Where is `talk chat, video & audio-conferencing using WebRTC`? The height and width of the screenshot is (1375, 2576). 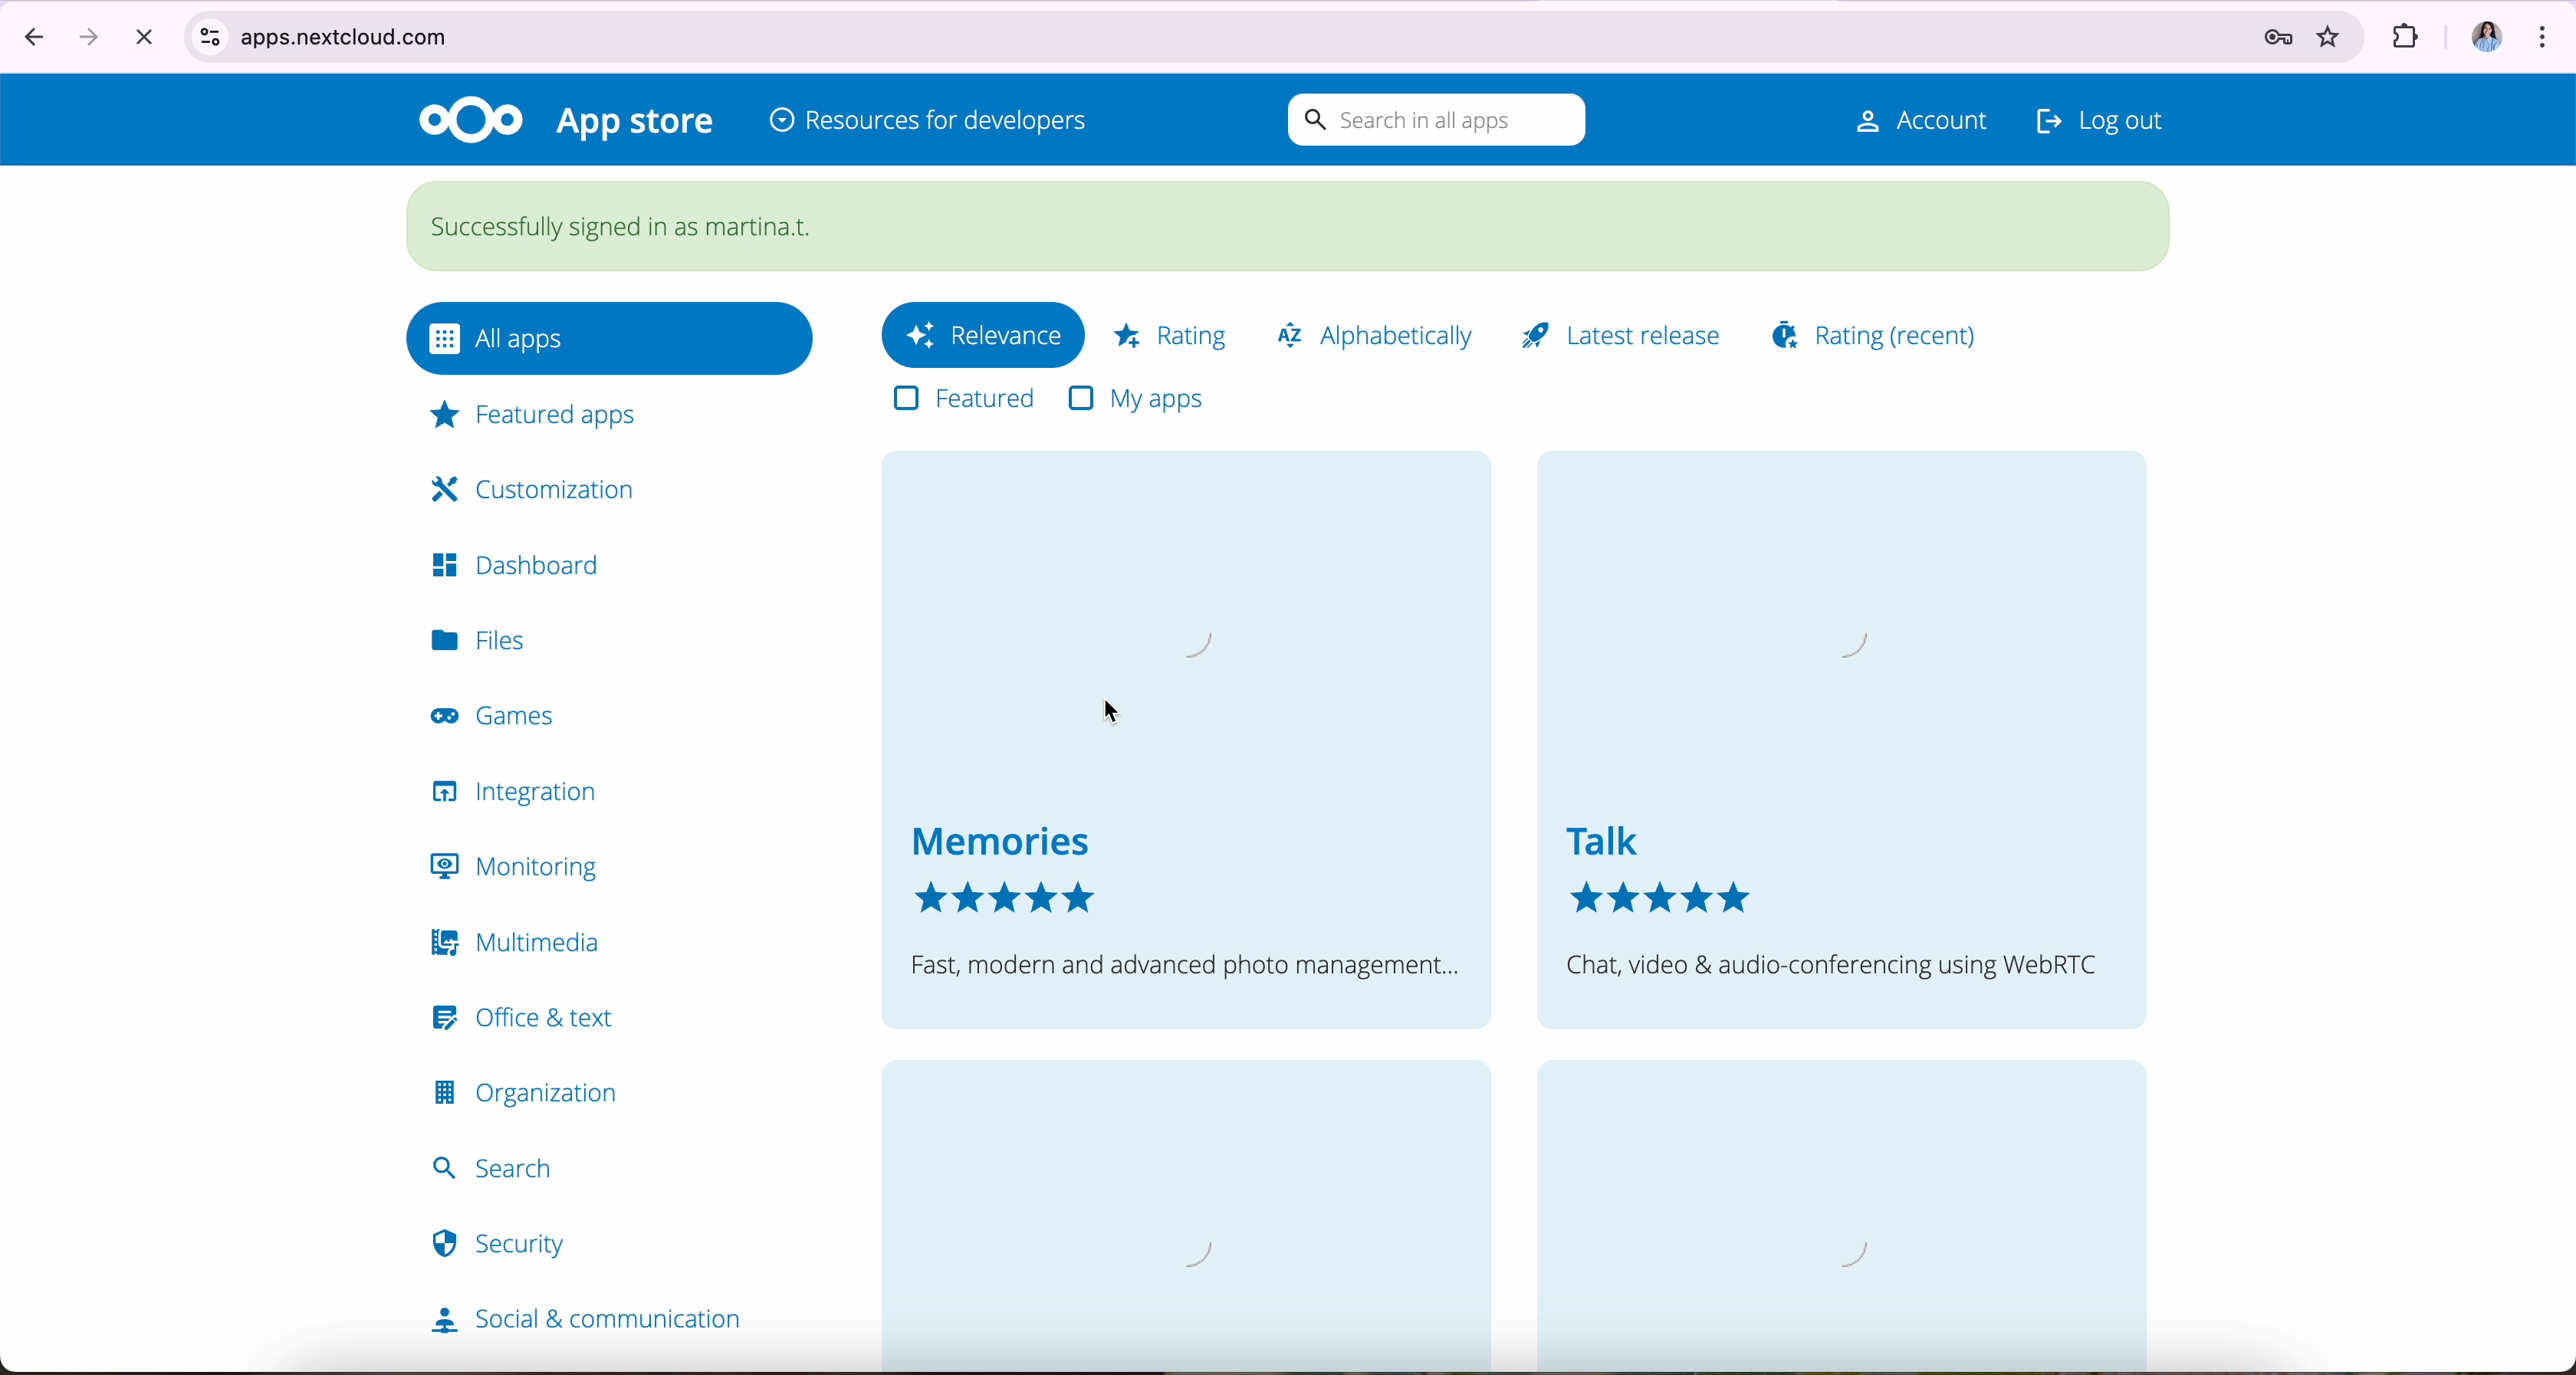 talk chat, video & audio-conferencing using WebRTC is located at coordinates (1841, 737).